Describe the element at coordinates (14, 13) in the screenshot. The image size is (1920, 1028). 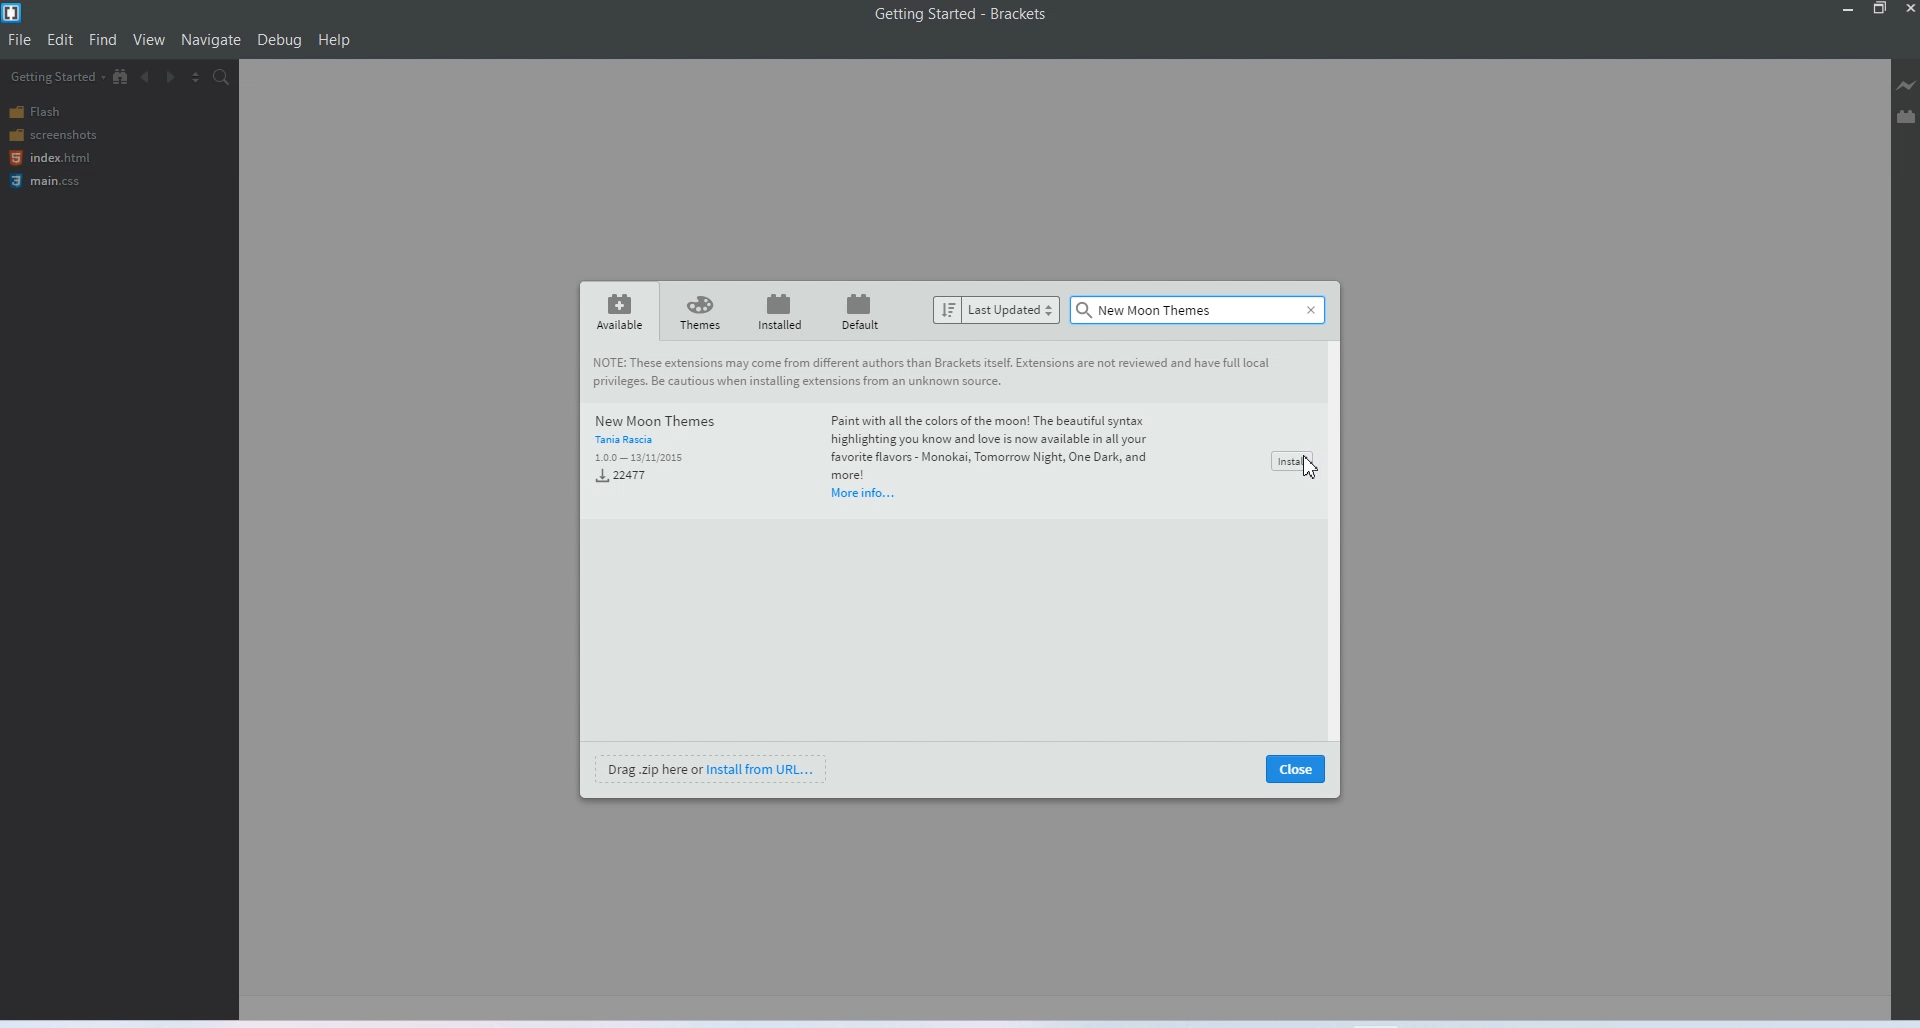
I see `Logo` at that location.